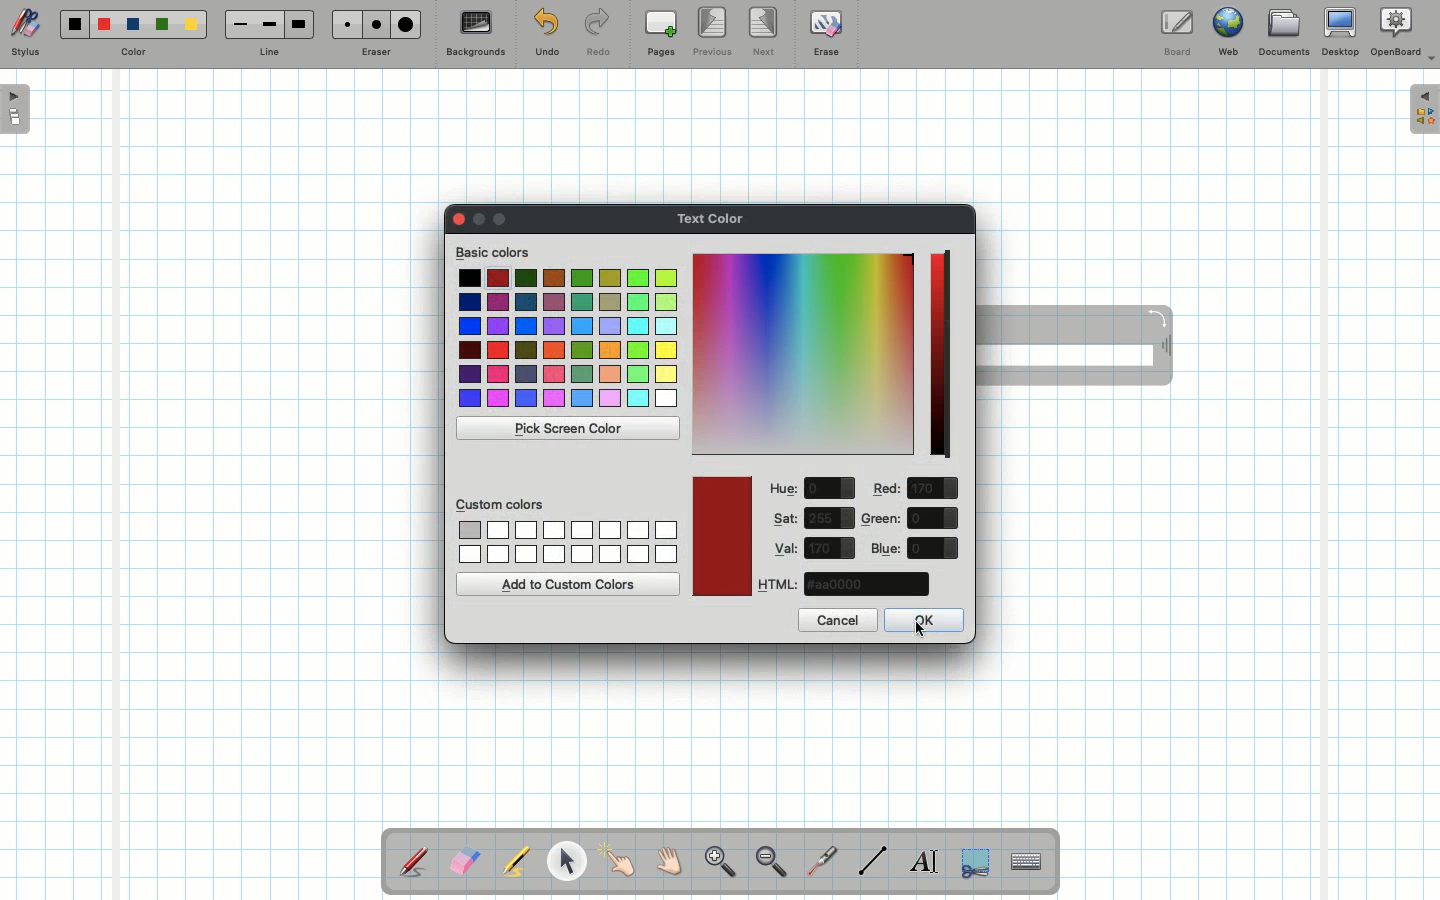 The image size is (1440, 900). What do you see at coordinates (803, 354) in the screenshot?
I see `Color picker` at bounding box center [803, 354].